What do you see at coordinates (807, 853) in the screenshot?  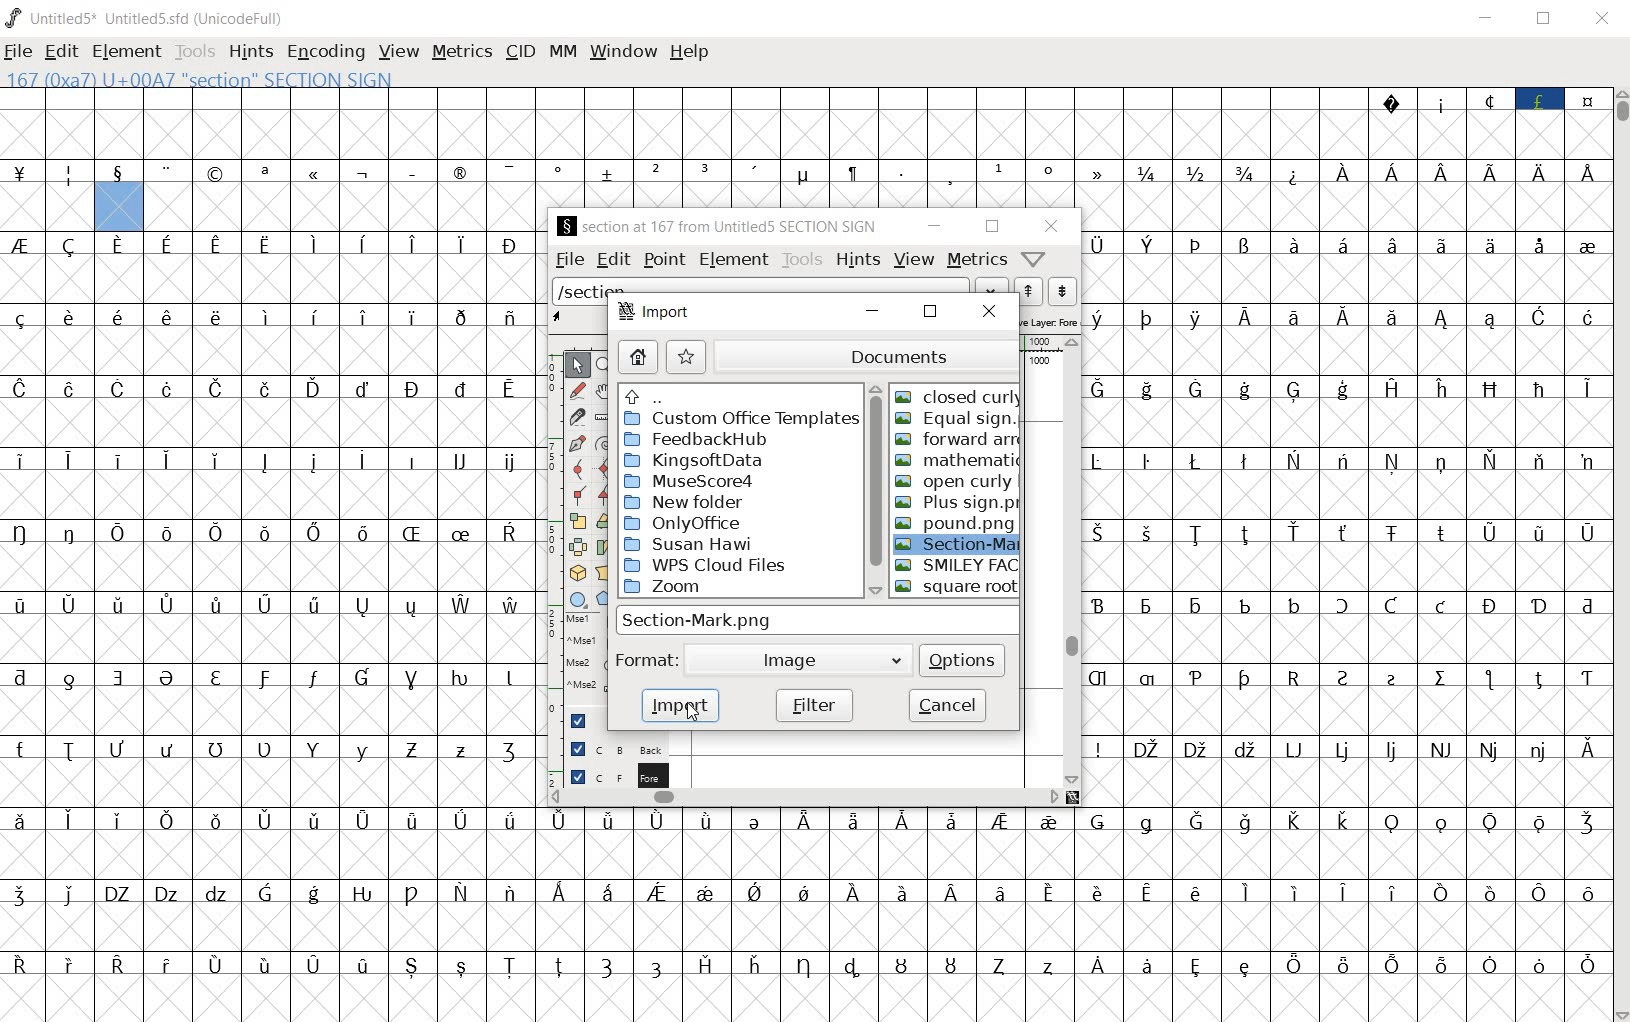 I see `empty cells` at bounding box center [807, 853].